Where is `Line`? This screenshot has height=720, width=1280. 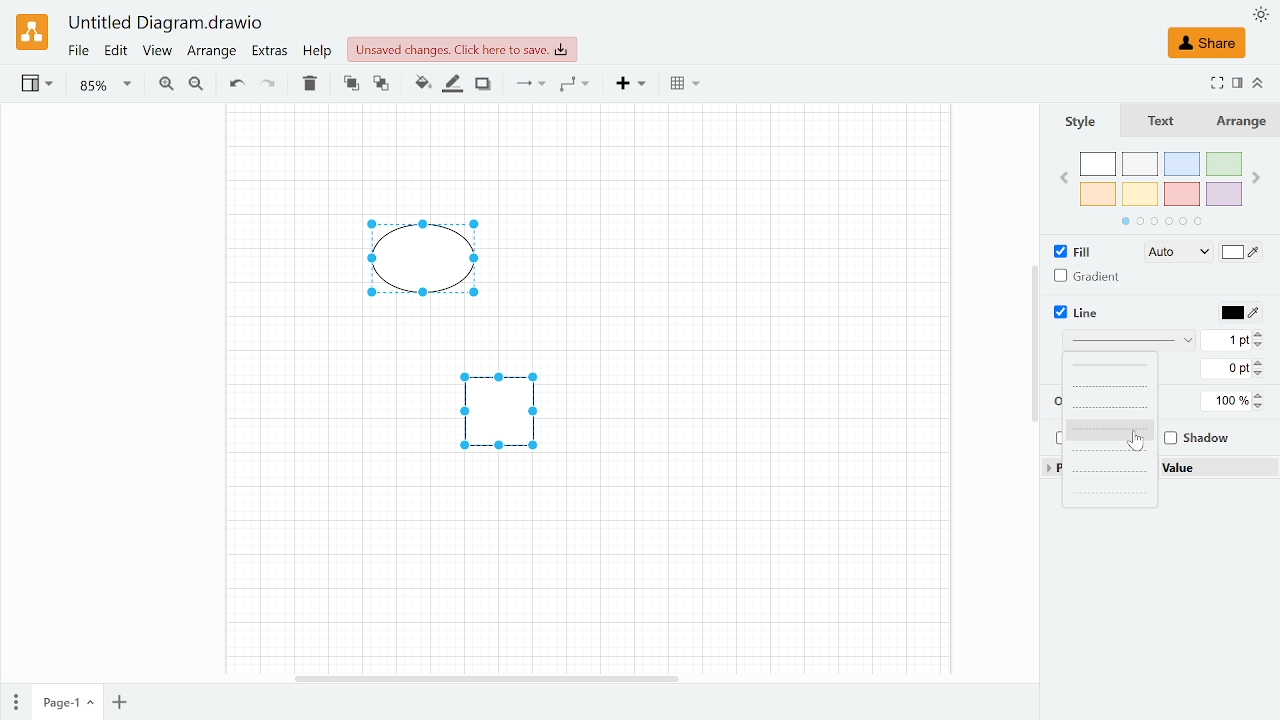
Line is located at coordinates (1075, 313).